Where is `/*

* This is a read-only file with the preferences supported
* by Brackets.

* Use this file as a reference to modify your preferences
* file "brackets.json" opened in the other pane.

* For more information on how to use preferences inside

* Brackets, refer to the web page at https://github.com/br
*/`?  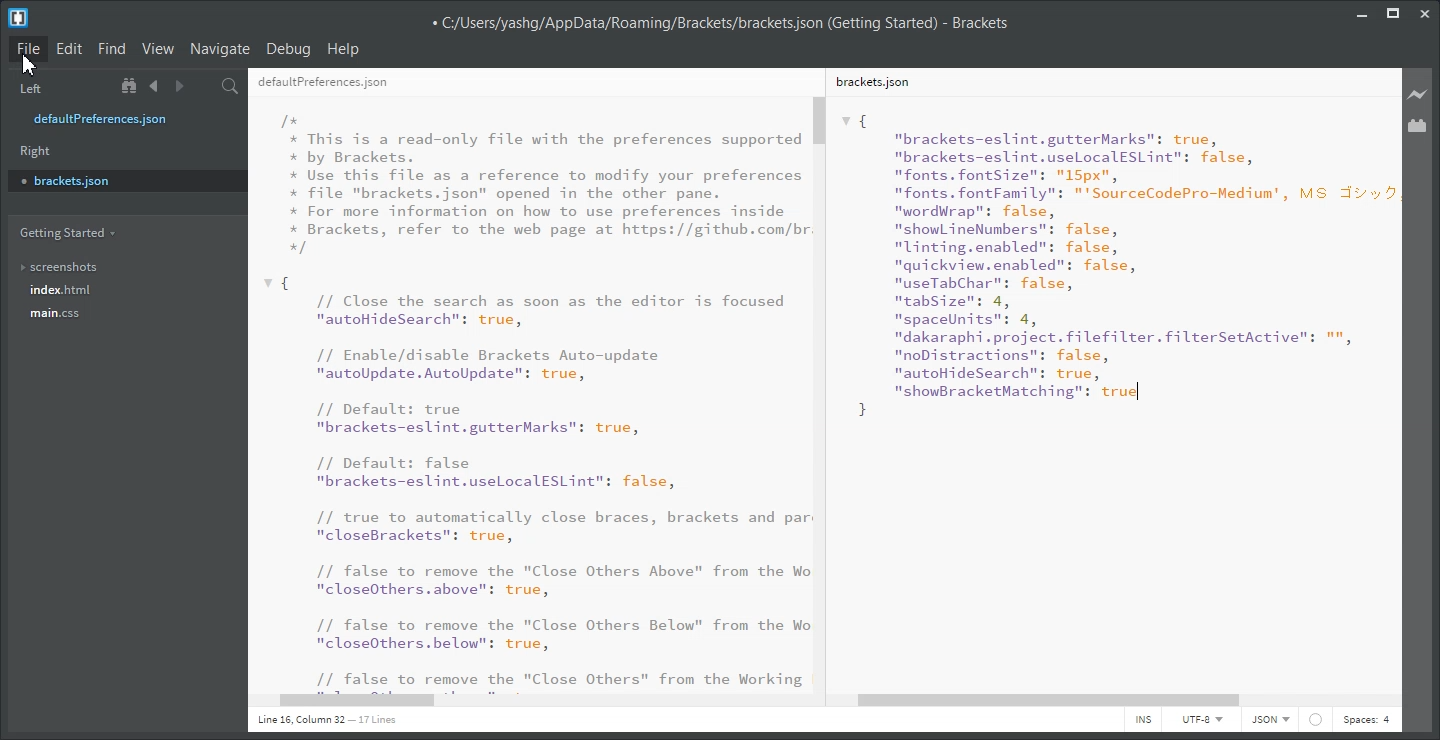 /*

* This is a read-only file with the preferences supported
* by Brackets.

* Use this file as a reference to modify your preferences
* file "brackets.json" opened in the other pane.

* For more information on how to use preferences inside

* Brackets, refer to the web page at https://github.com/br
*/ is located at coordinates (546, 184).